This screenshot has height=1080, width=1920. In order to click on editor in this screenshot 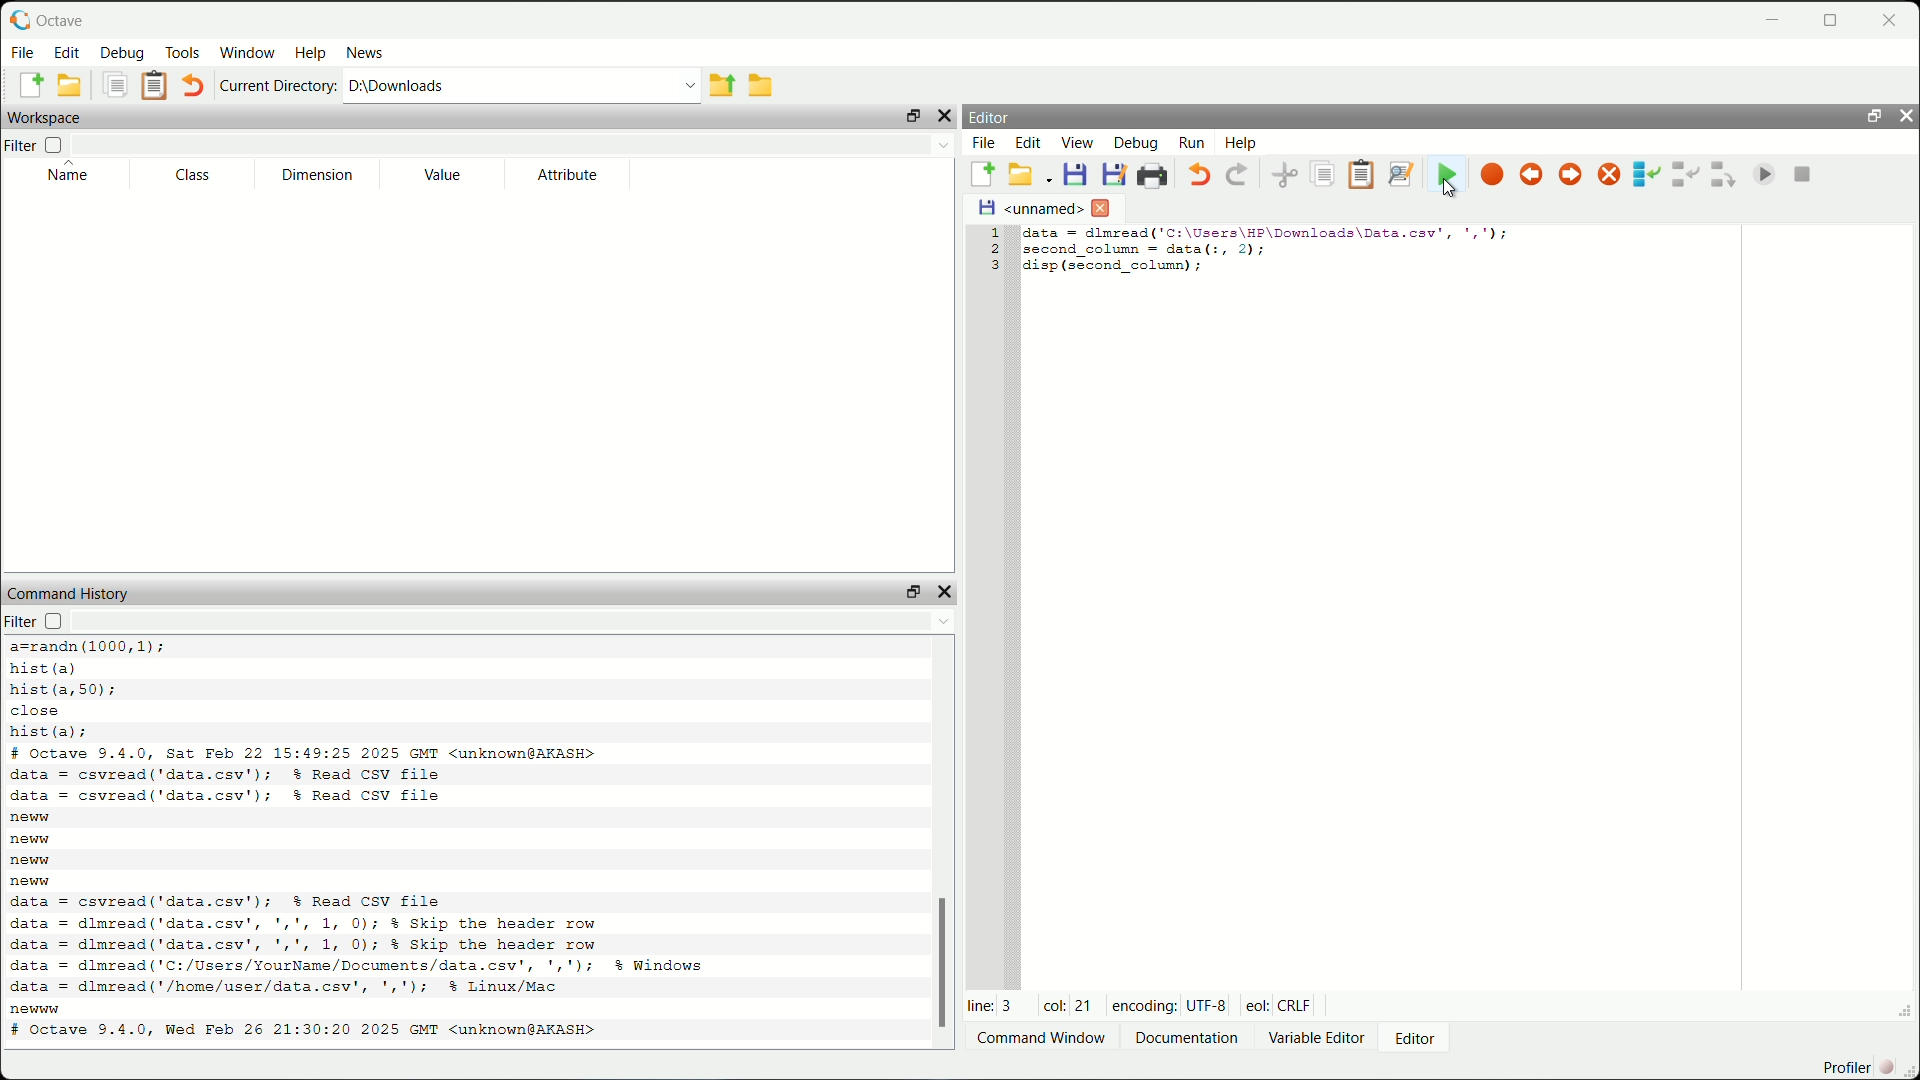, I will do `click(1428, 1038)`.